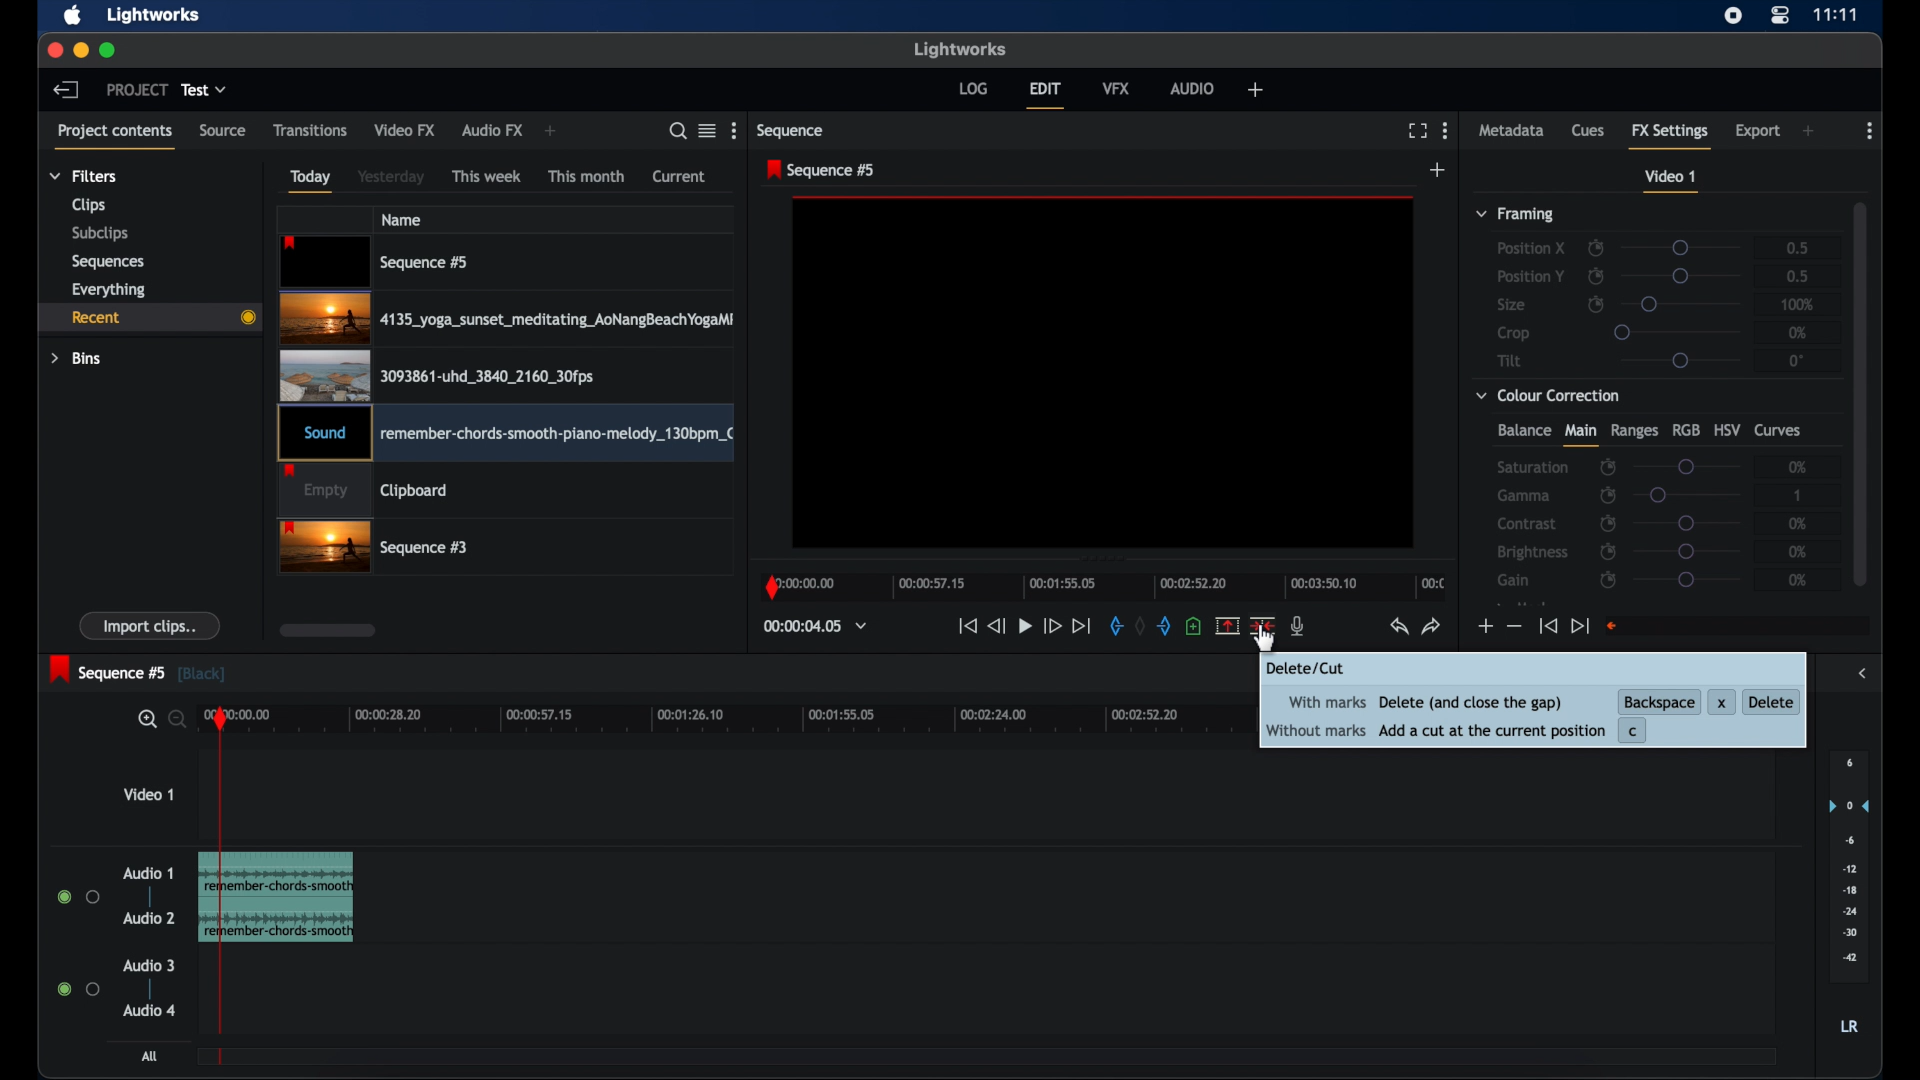 The width and height of the screenshot is (1920, 1080). I want to click on gamma, so click(1525, 496).